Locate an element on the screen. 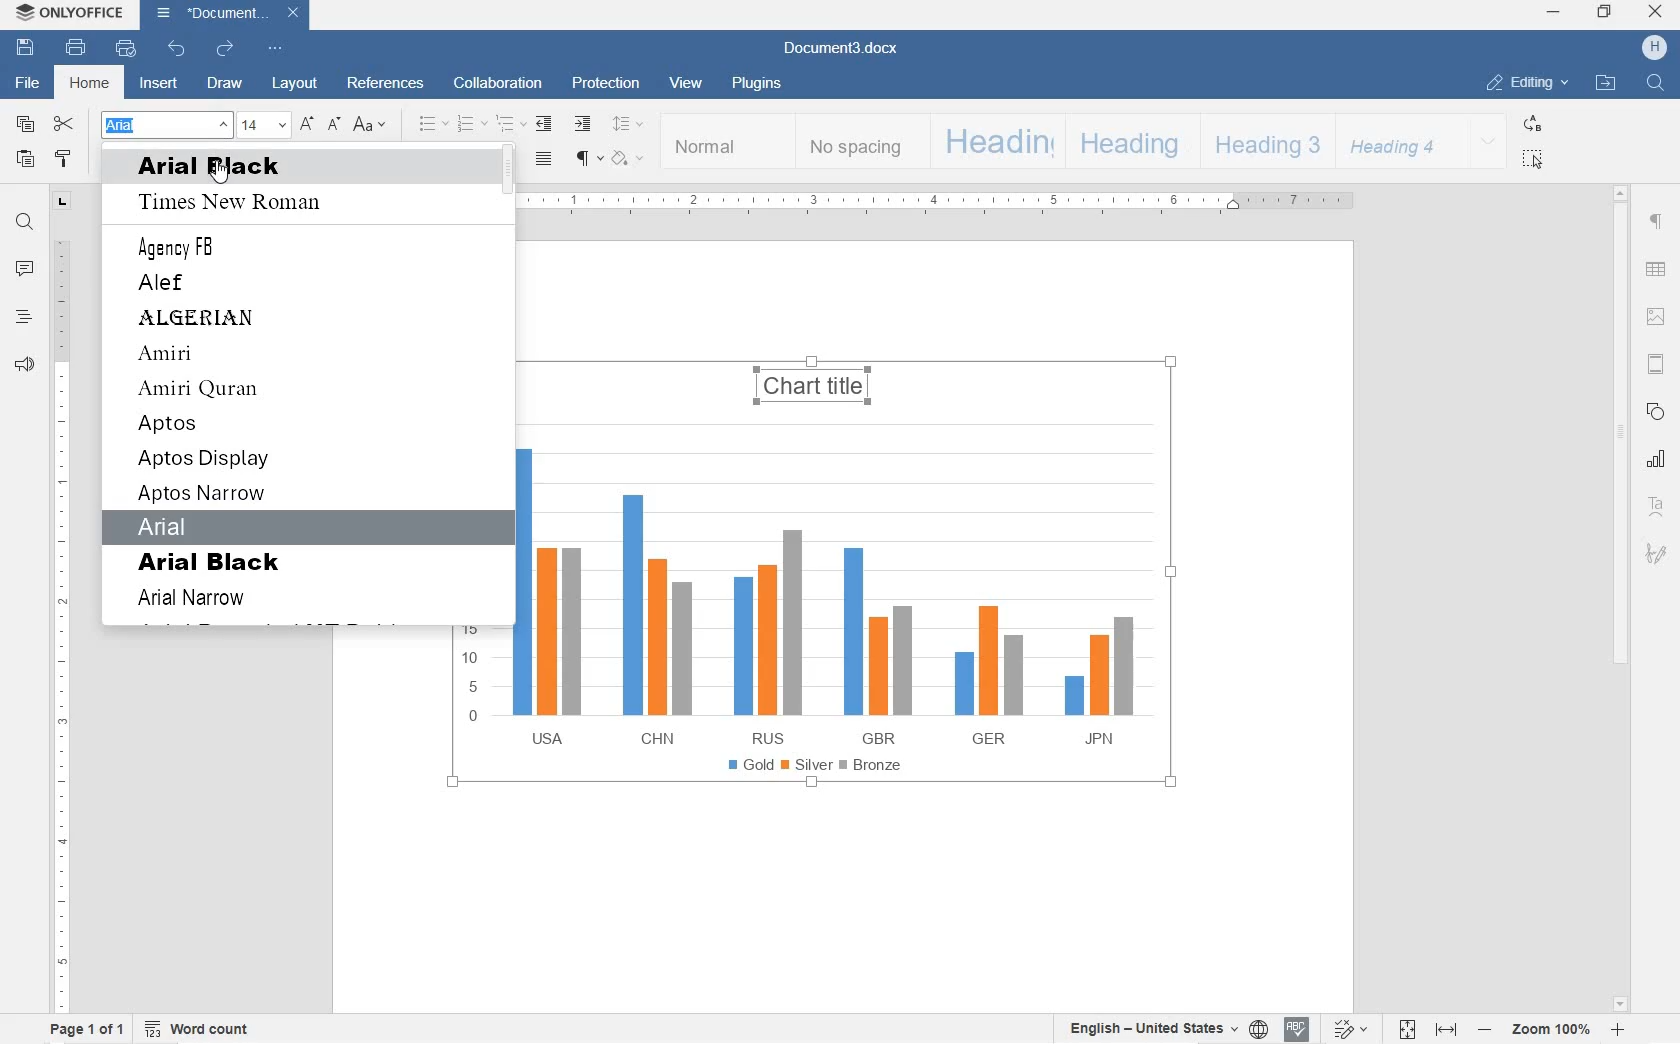 This screenshot has height=1044, width=1680. COPY STYLE is located at coordinates (64, 160).